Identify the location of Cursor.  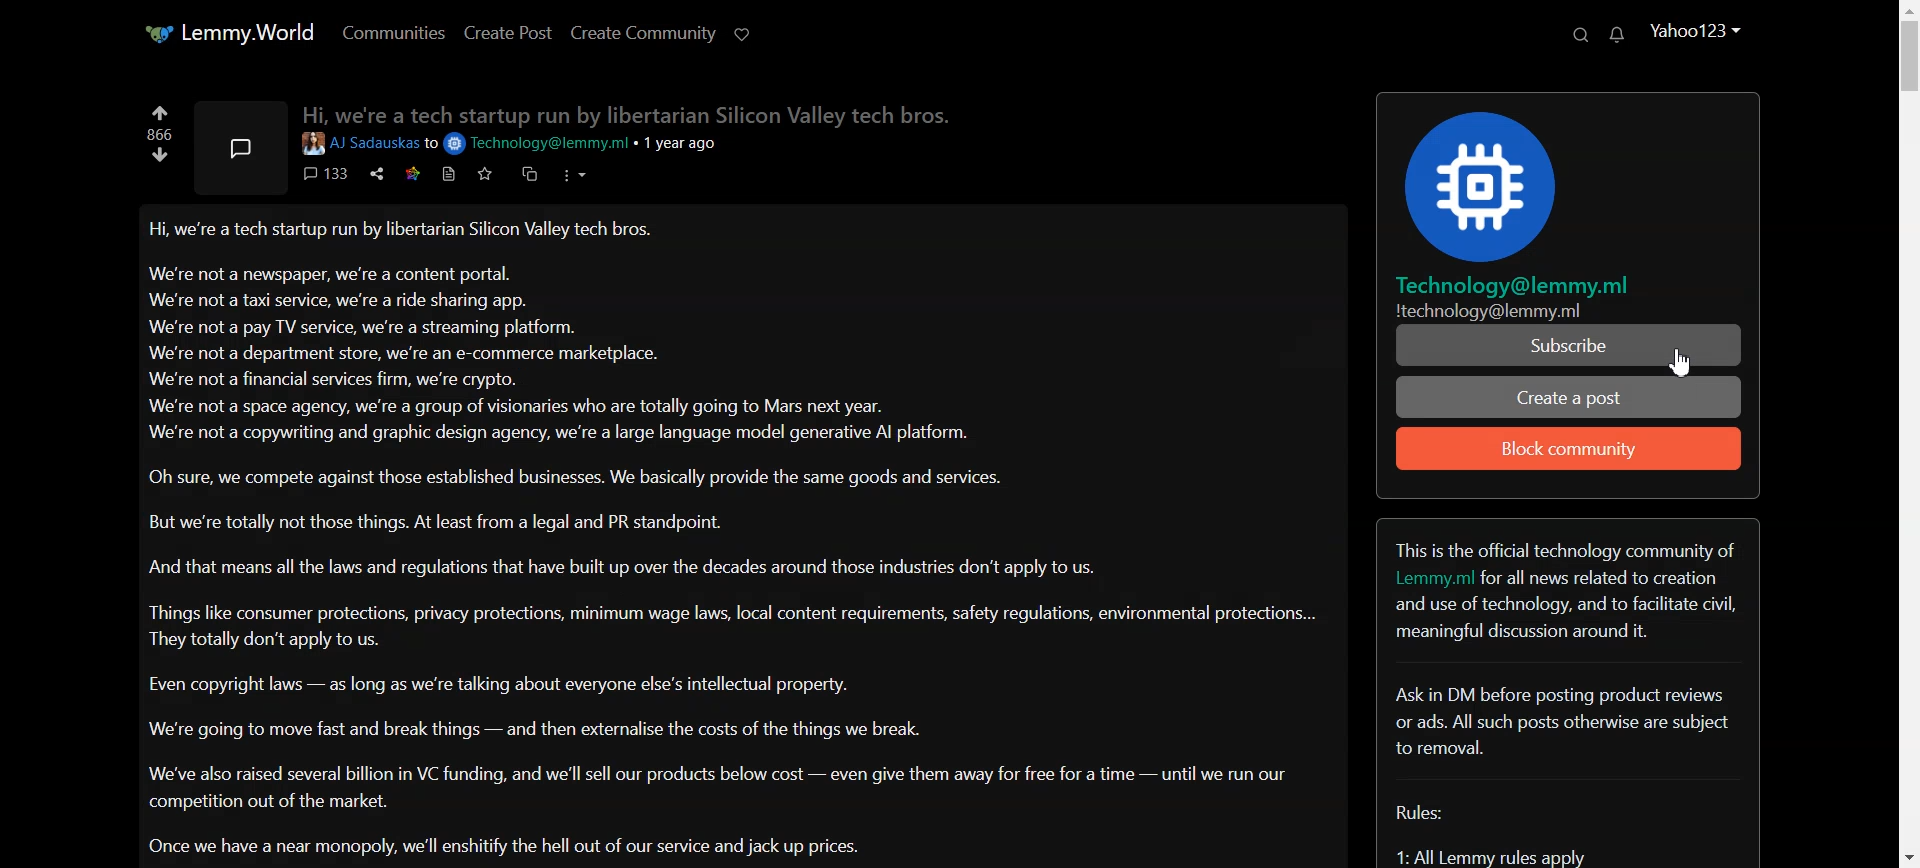
(1683, 365).